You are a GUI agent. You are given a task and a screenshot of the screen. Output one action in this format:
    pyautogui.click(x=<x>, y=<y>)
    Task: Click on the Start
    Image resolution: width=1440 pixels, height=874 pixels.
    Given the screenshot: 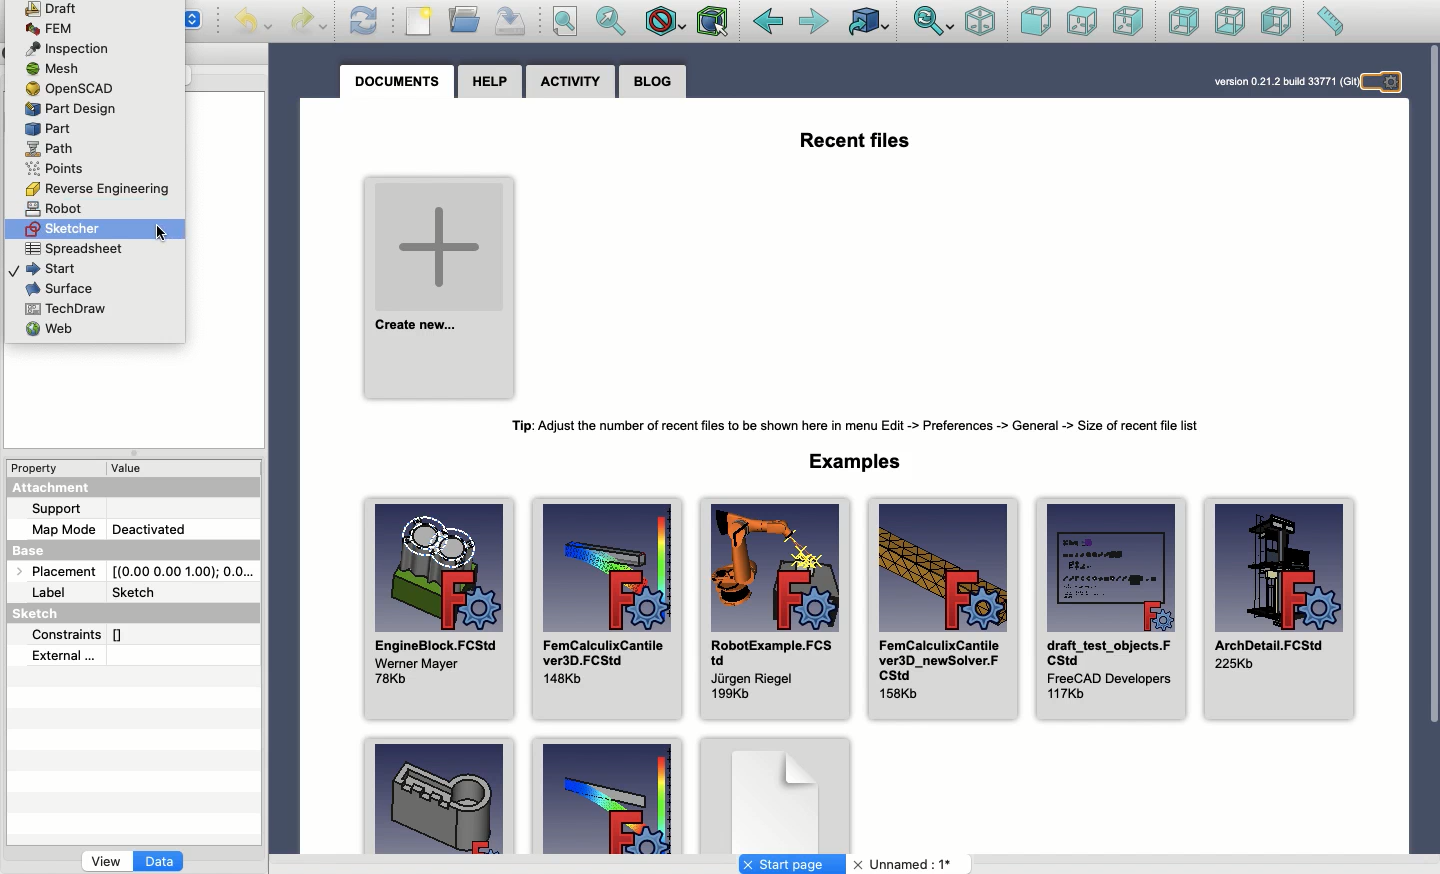 What is the action you would take?
    pyautogui.click(x=42, y=267)
    